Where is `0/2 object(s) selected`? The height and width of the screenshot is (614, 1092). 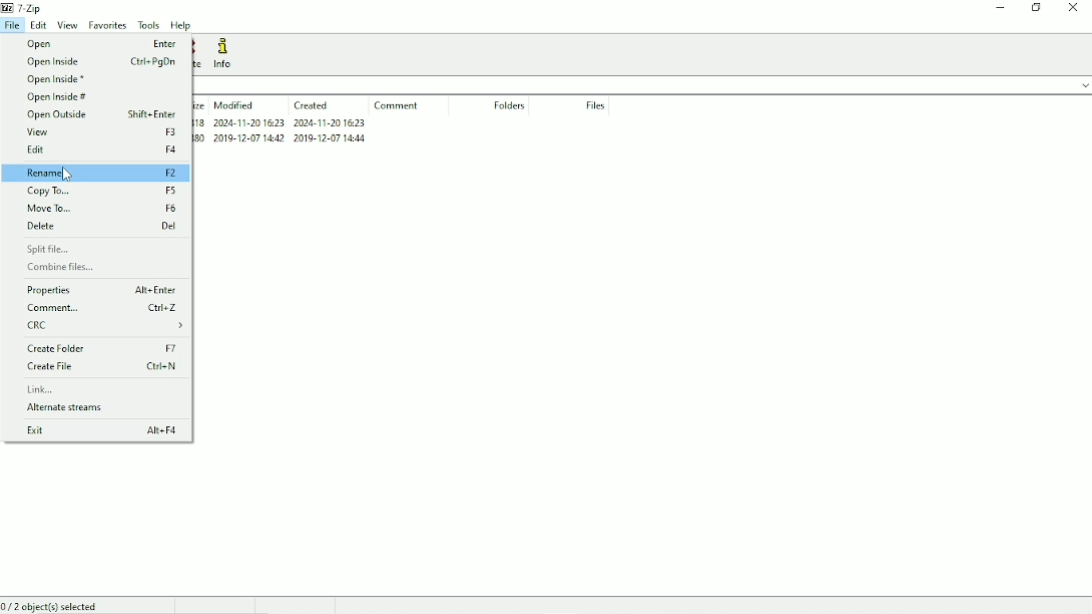 0/2 object(s) selected is located at coordinates (56, 606).